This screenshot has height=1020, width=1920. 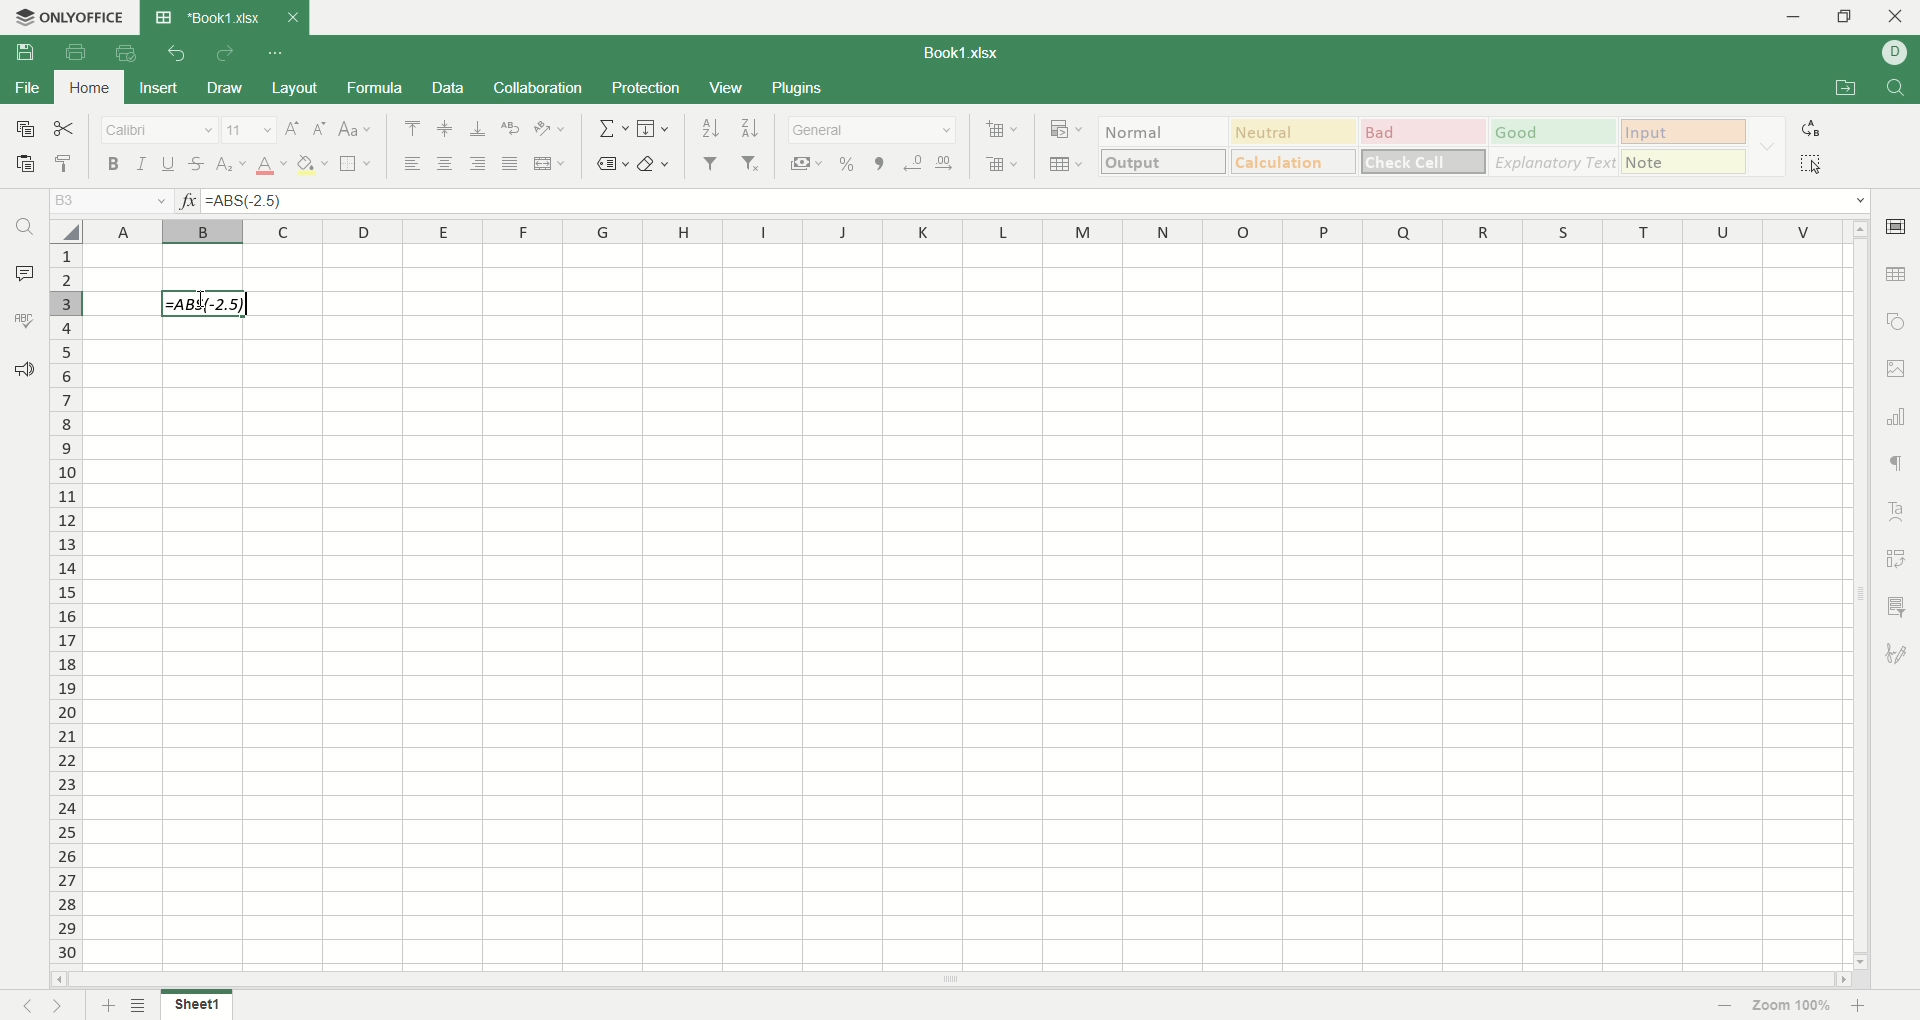 What do you see at coordinates (293, 129) in the screenshot?
I see `increase font size` at bounding box center [293, 129].